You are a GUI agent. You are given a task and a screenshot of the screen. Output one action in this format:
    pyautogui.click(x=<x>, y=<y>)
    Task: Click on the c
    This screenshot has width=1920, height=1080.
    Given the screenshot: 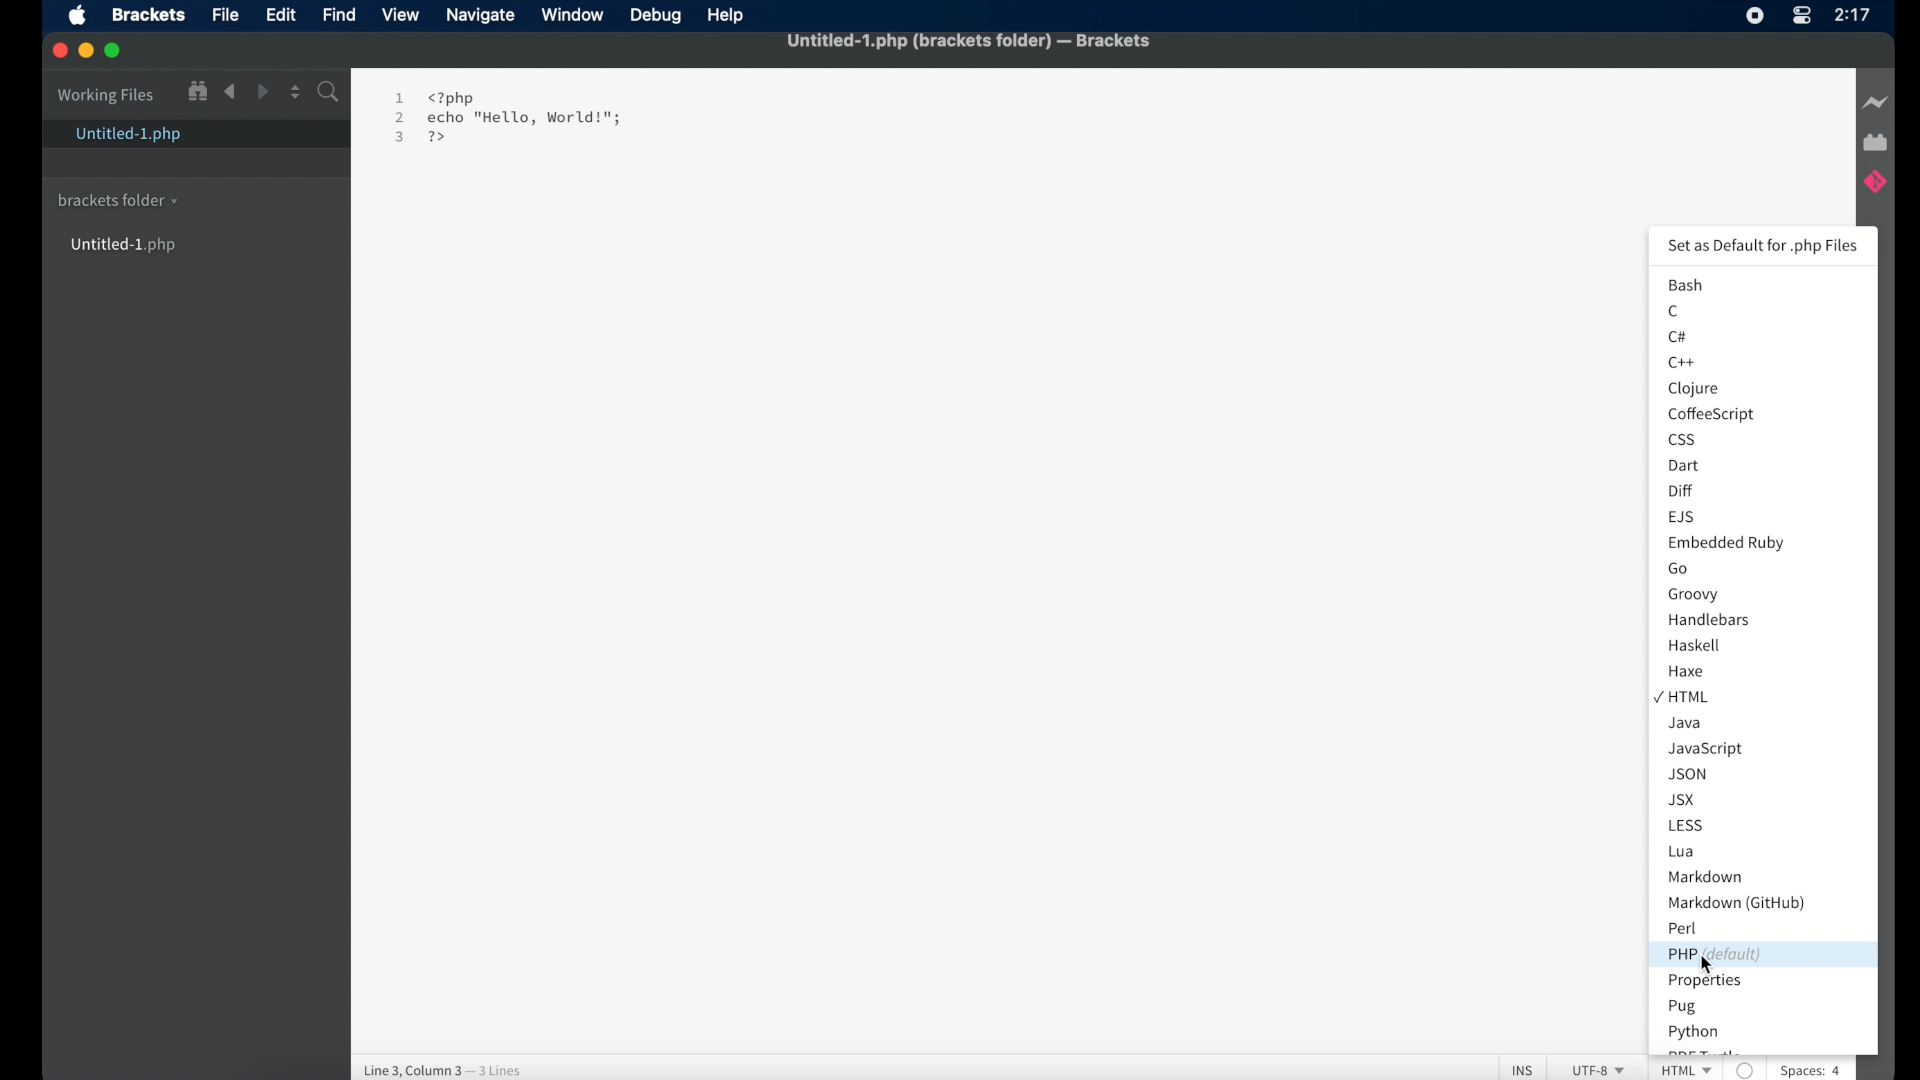 What is the action you would take?
    pyautogui.click(x=1675, y=311)
    